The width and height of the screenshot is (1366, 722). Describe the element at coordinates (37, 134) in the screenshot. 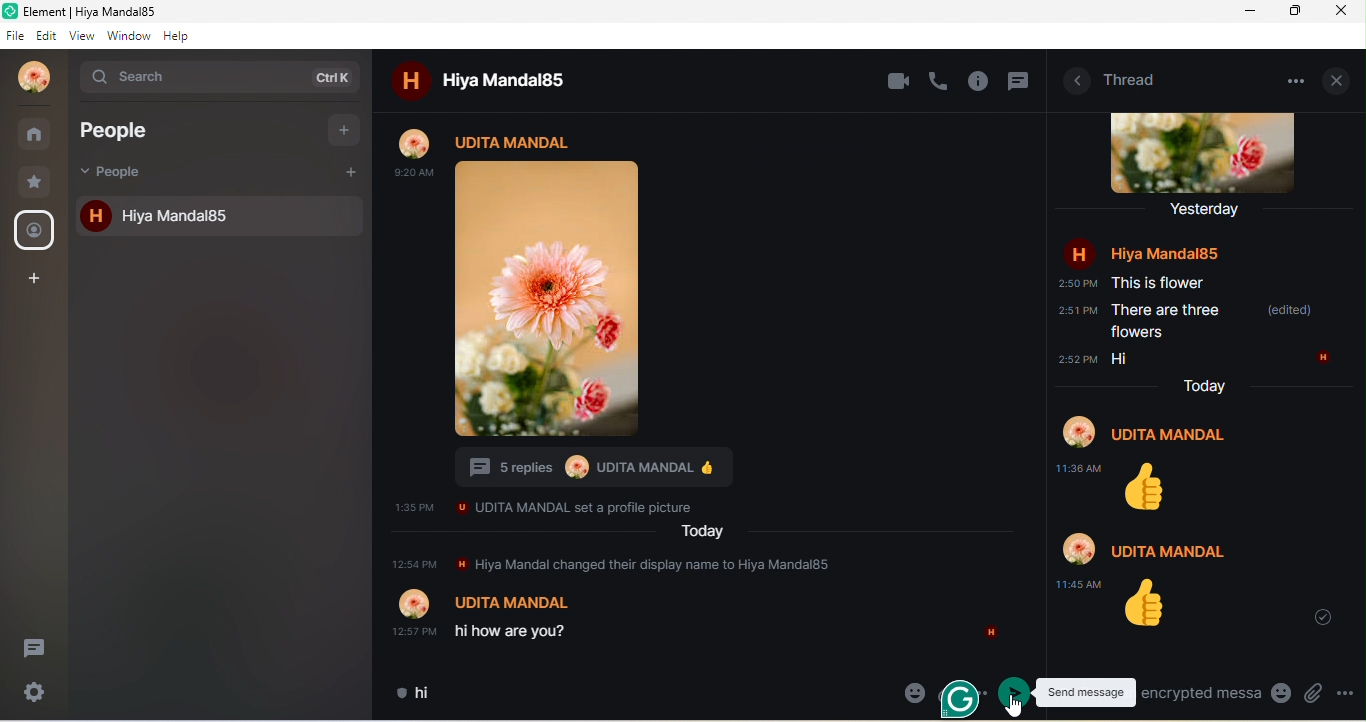

I see `rooms` at that location.